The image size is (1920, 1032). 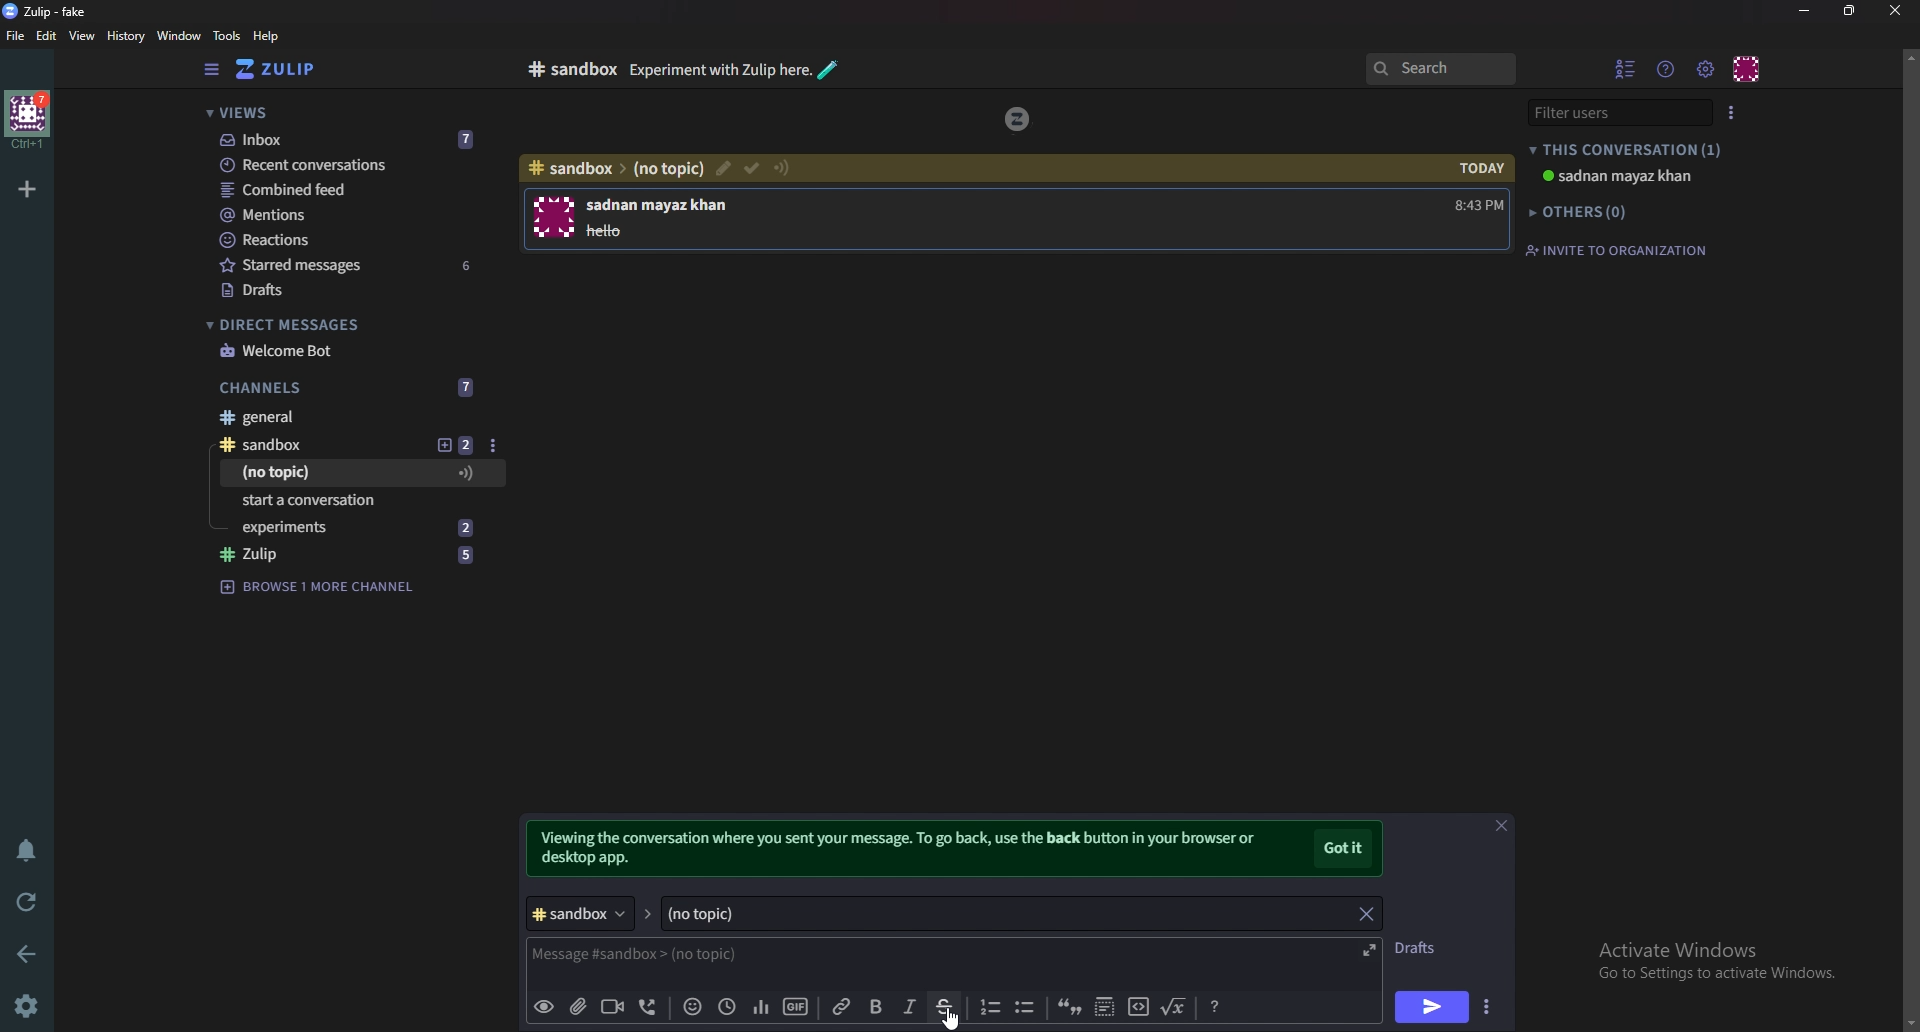 What do you see at coordinates (30, 1002) in the screenshot?
I see `Settings` at bounding box center [30, 1002].